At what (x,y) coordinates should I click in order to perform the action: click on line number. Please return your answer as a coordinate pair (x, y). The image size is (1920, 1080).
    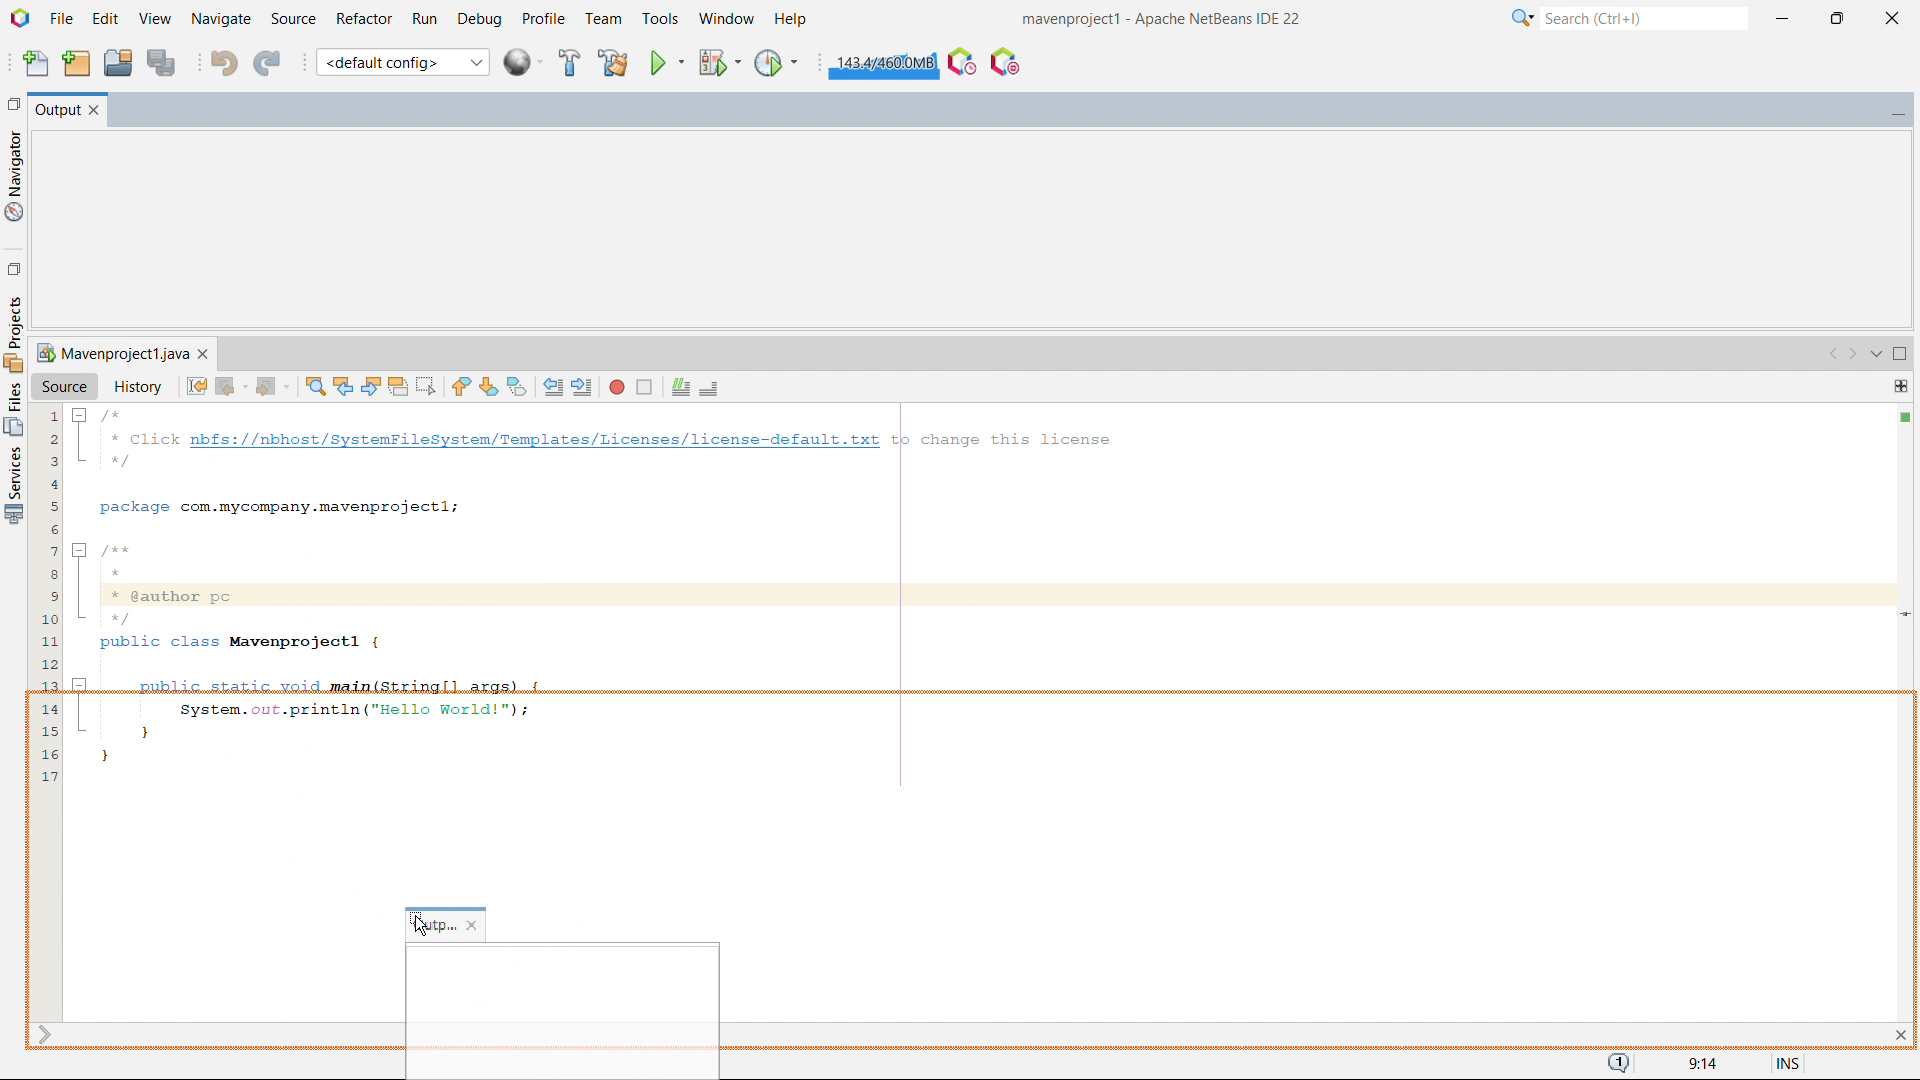
    Looking at the image, I should click on (44, 712).